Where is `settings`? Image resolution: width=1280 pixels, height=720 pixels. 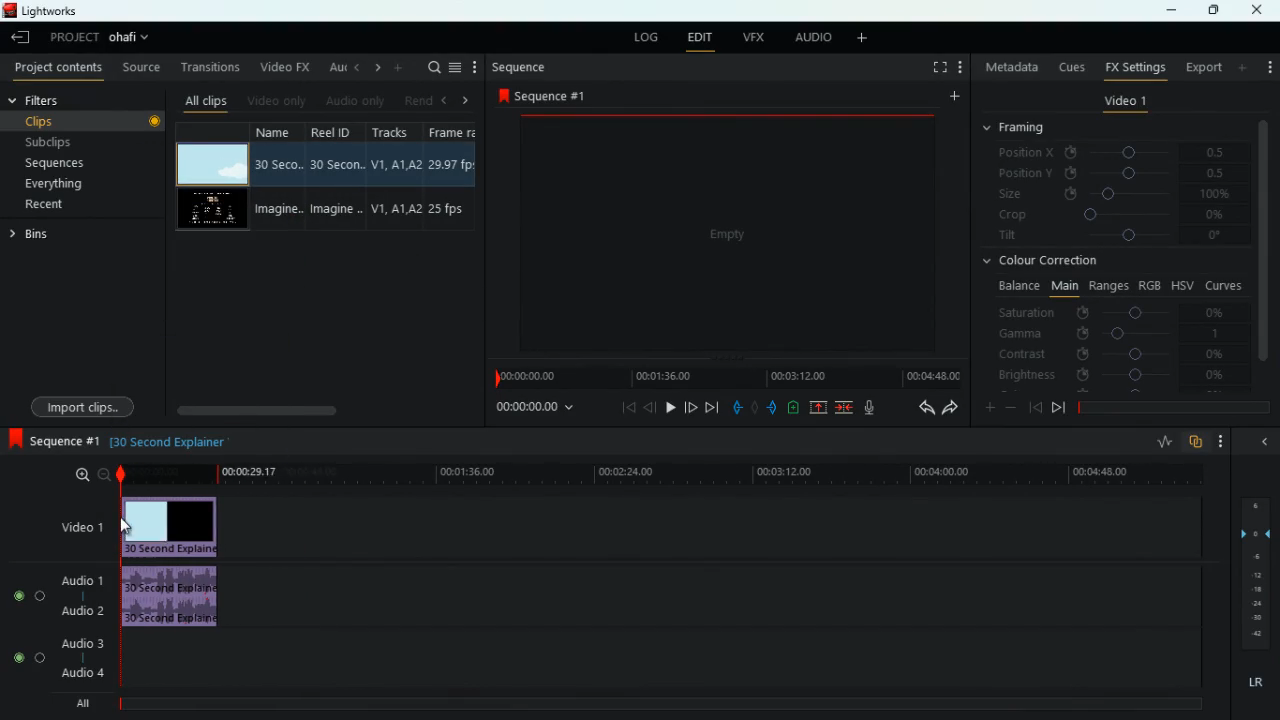 settings is located at coordinates (1268, 65).